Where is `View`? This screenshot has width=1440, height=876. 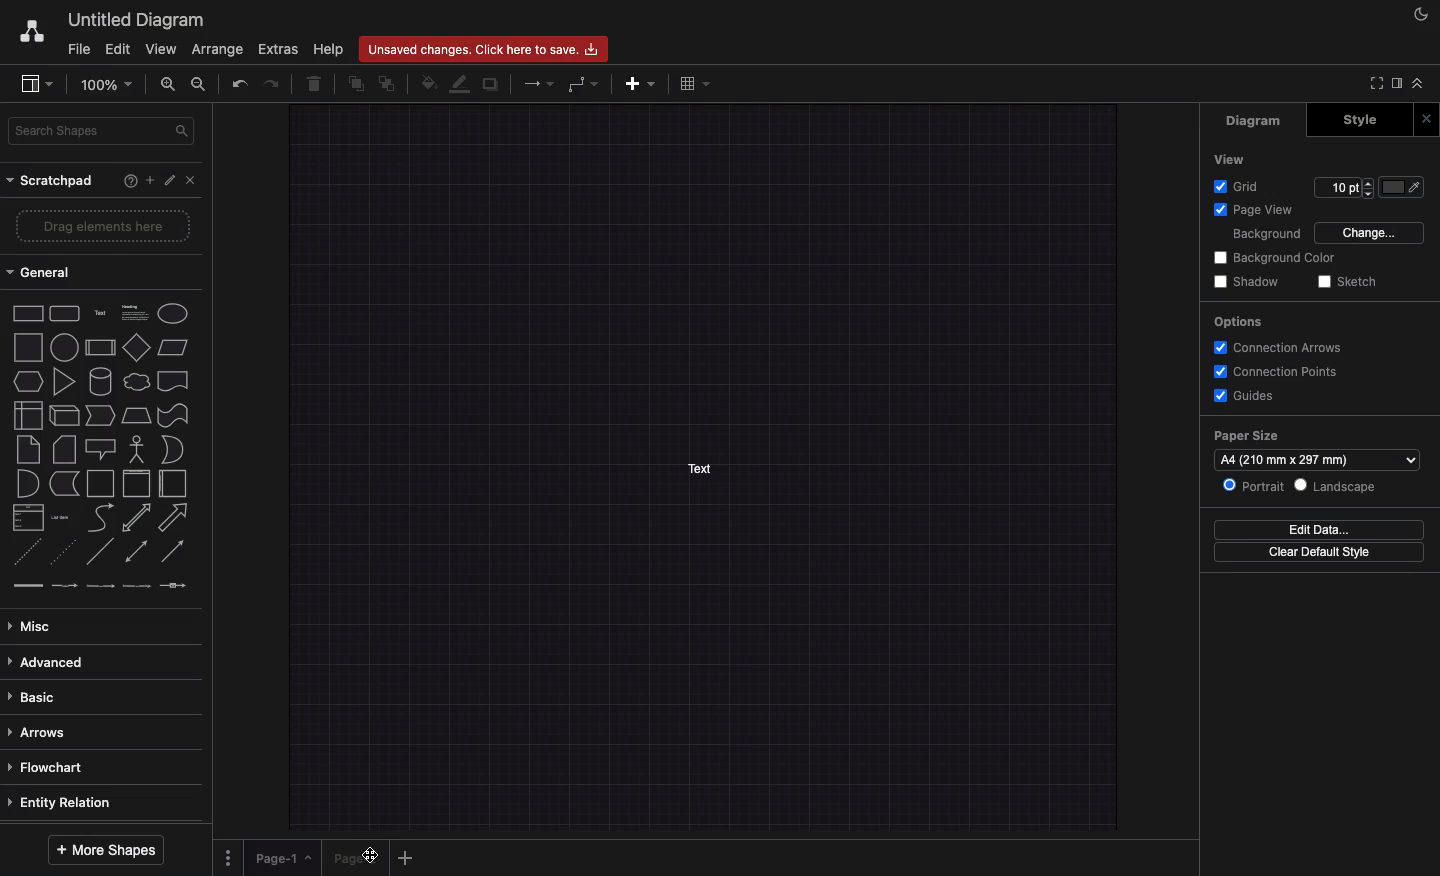
View is located at coordinates (1231, 159).